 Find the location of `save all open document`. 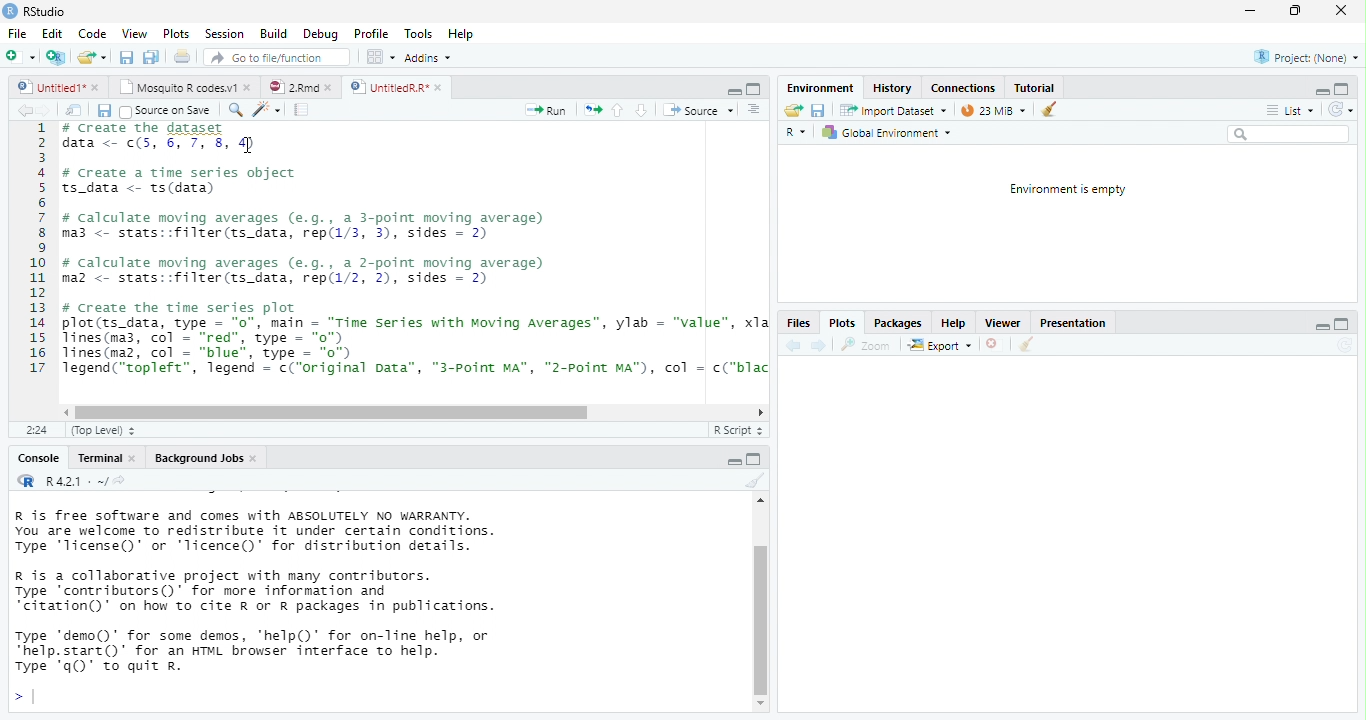

save all open document is located at coordinates (126, 57).